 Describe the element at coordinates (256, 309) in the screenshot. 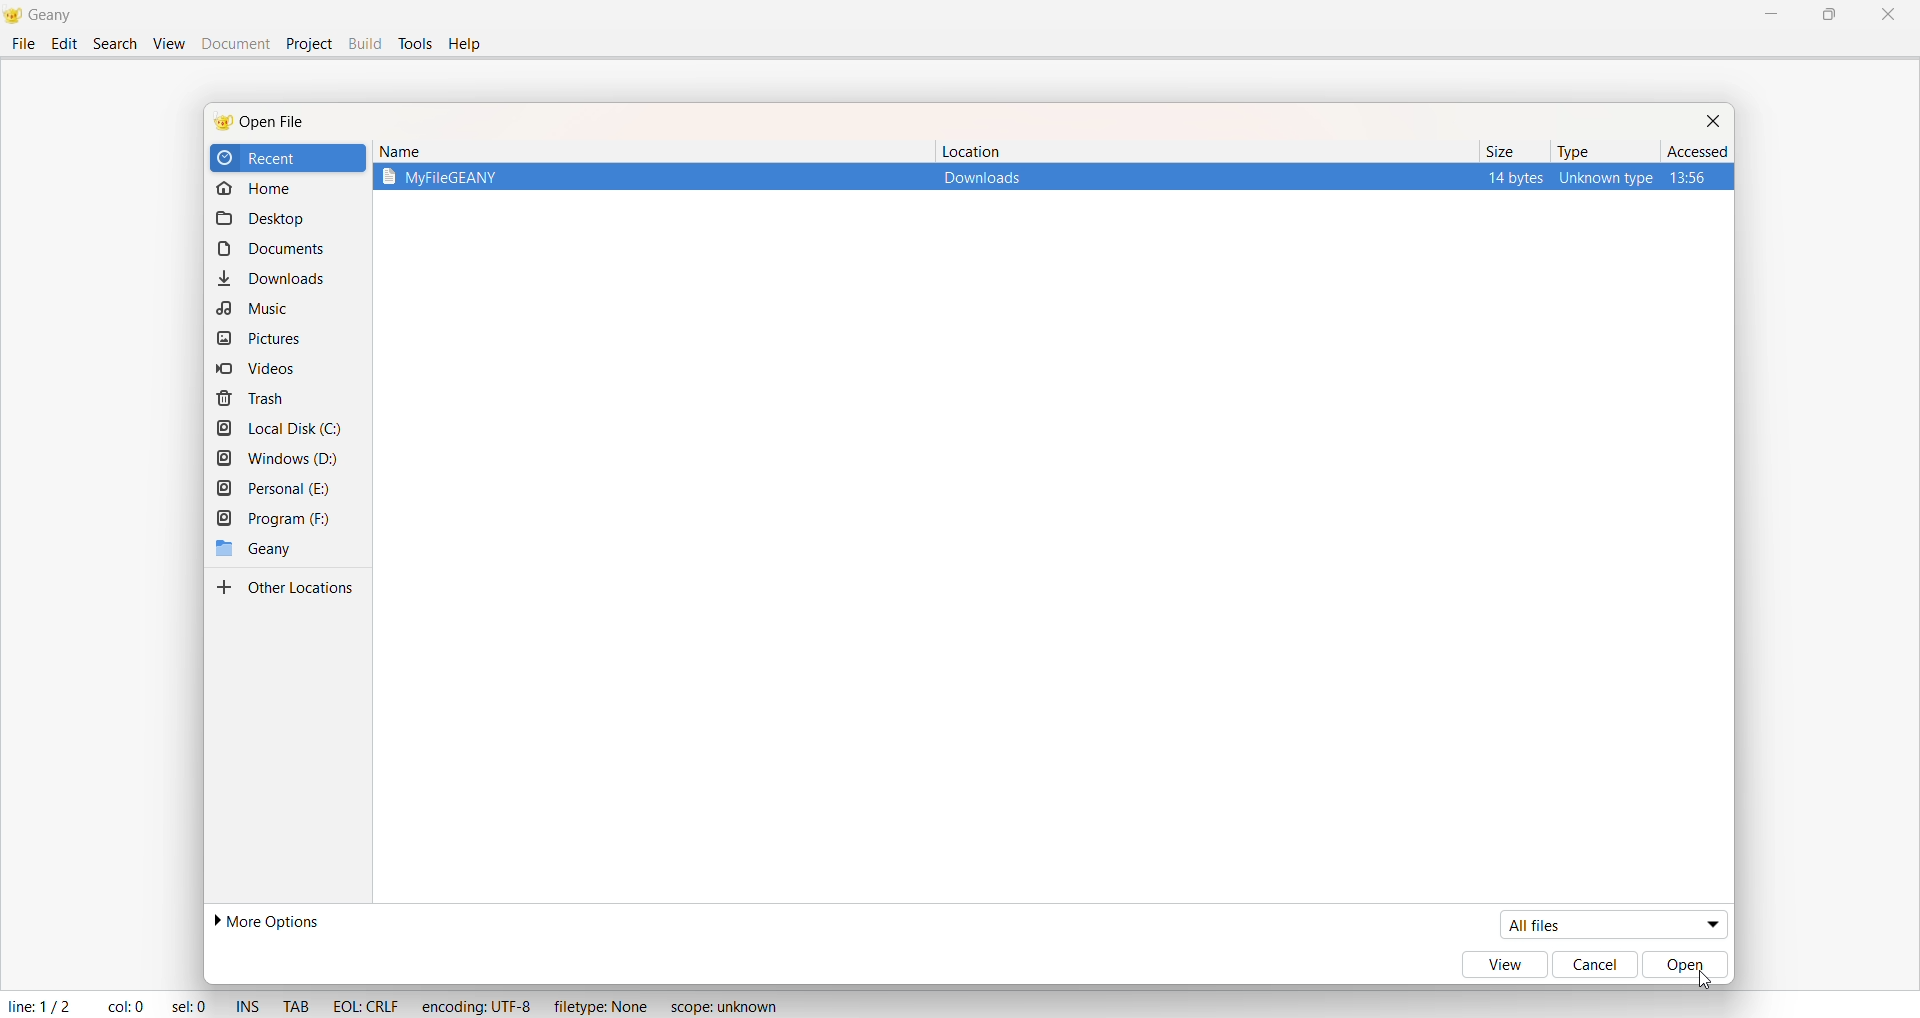

I see `music` at that location.